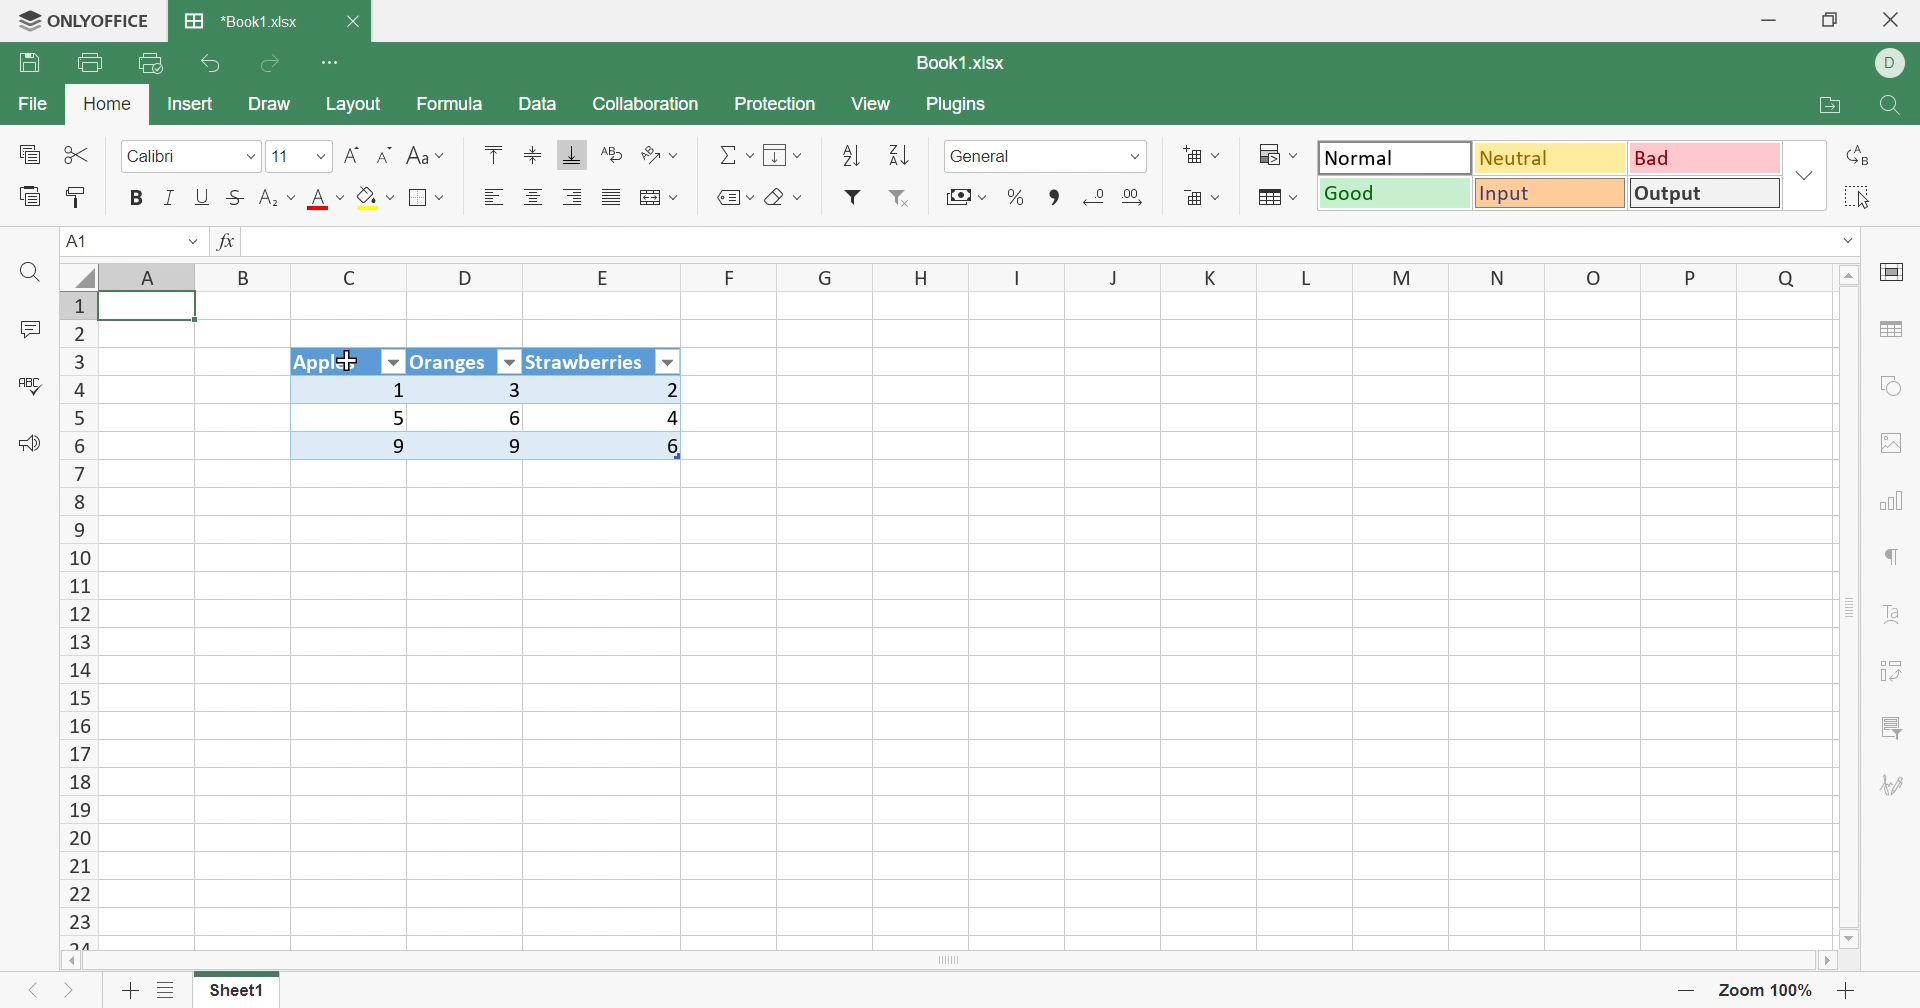  I want to click on F, so click(731, 277).